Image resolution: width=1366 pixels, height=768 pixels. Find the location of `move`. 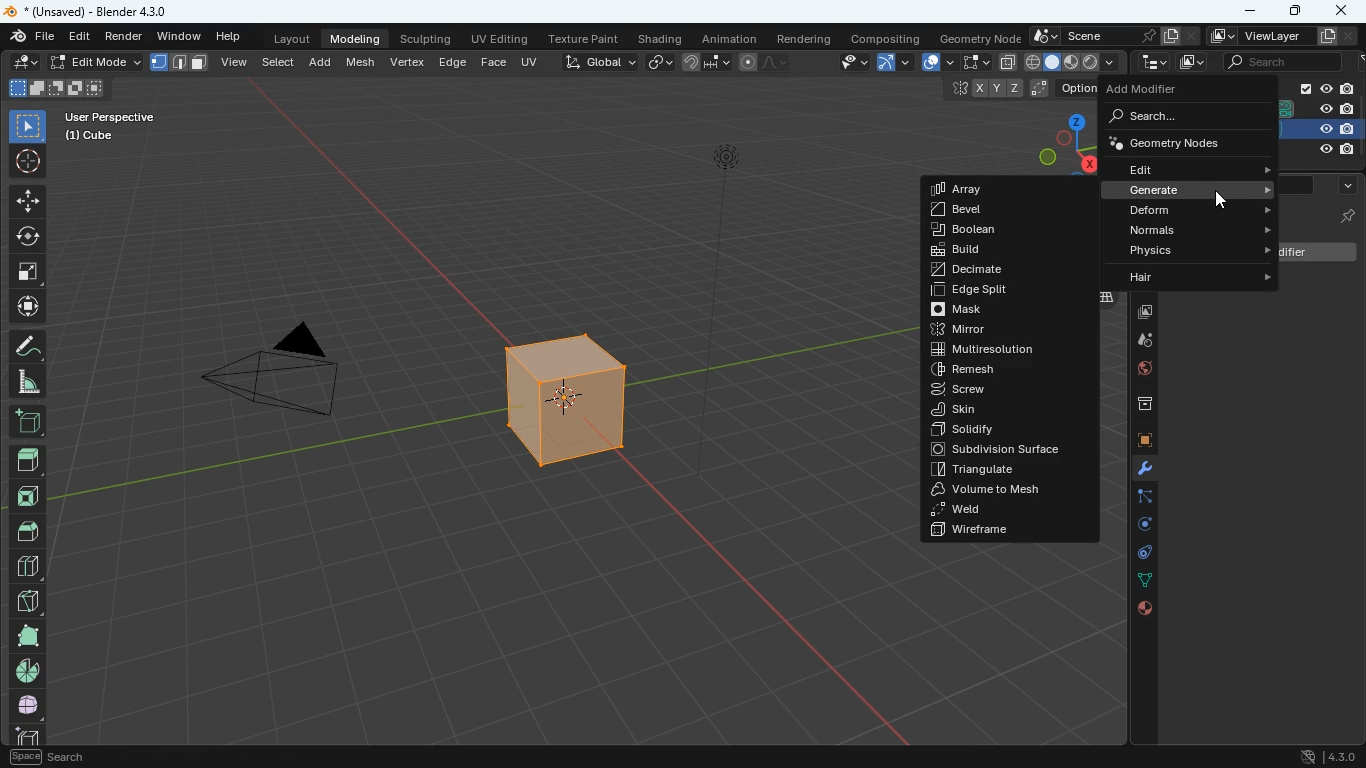

move is located at coordinates (28, 201).